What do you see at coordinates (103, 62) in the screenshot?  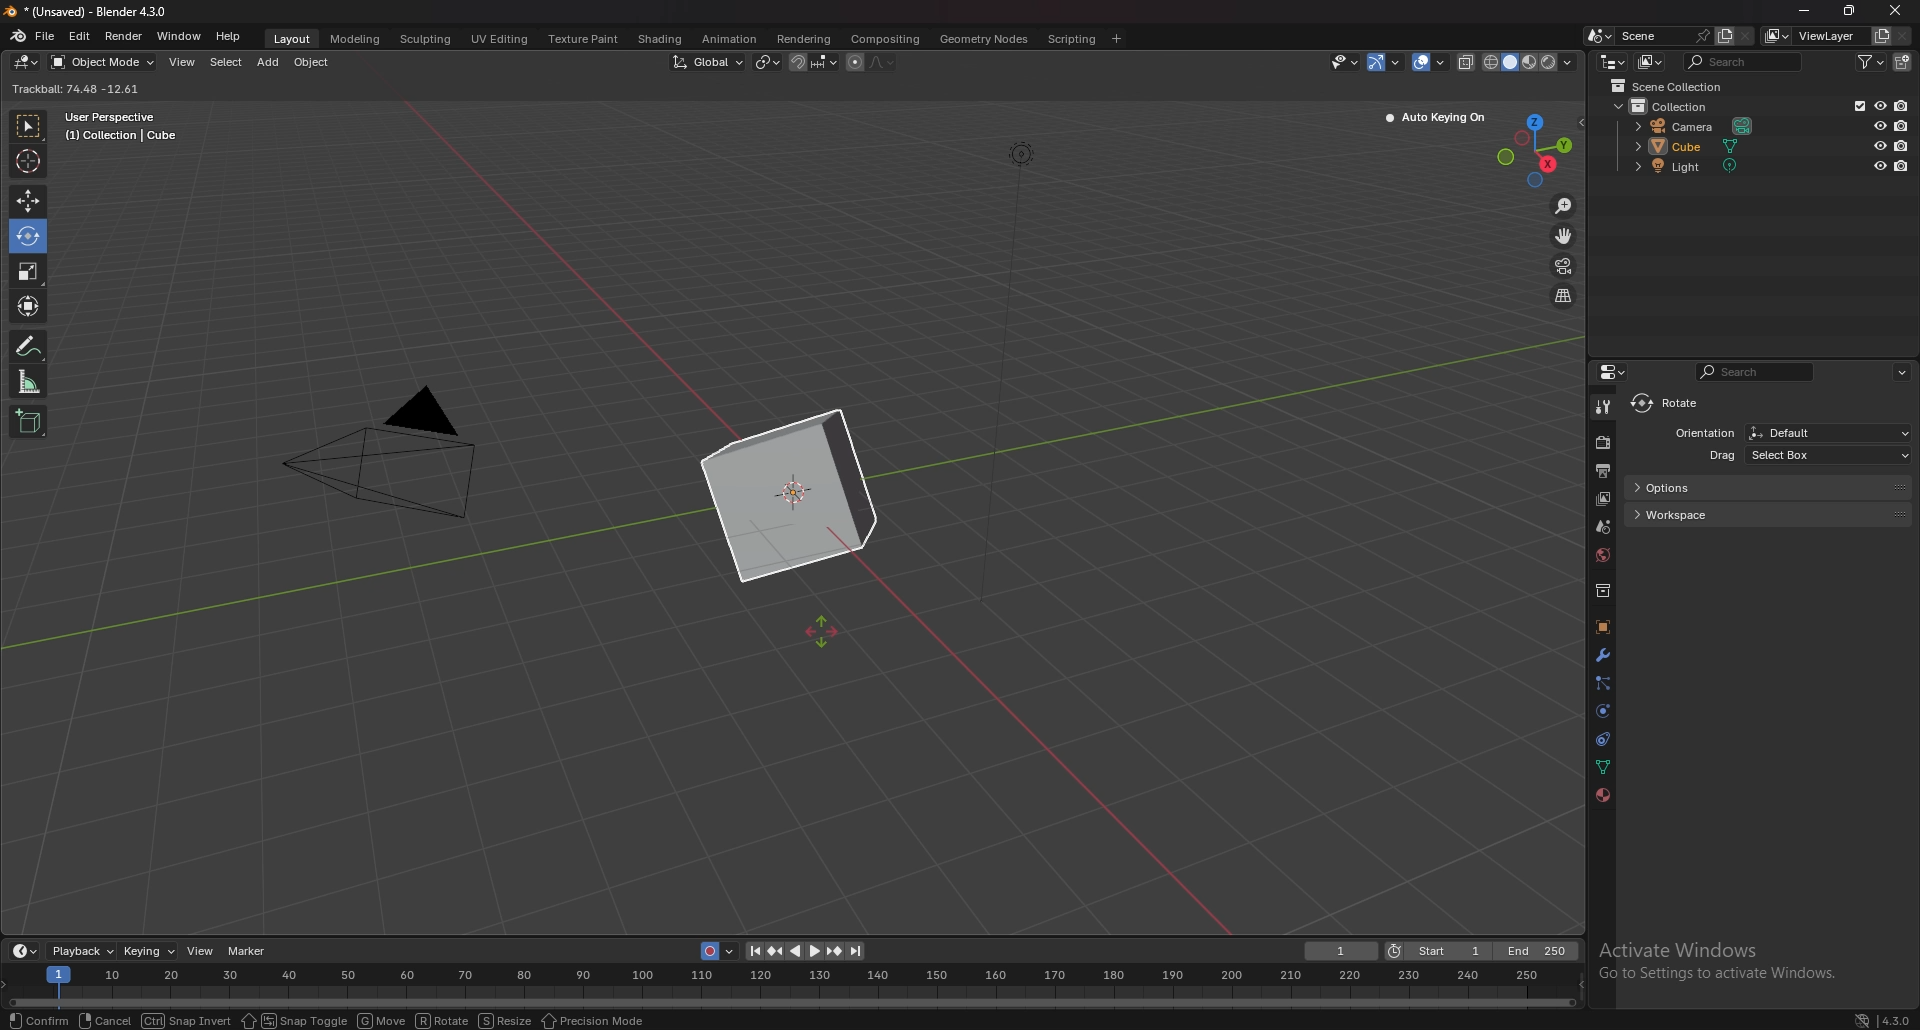 I see `object mode` at bounding box center [103, 62].